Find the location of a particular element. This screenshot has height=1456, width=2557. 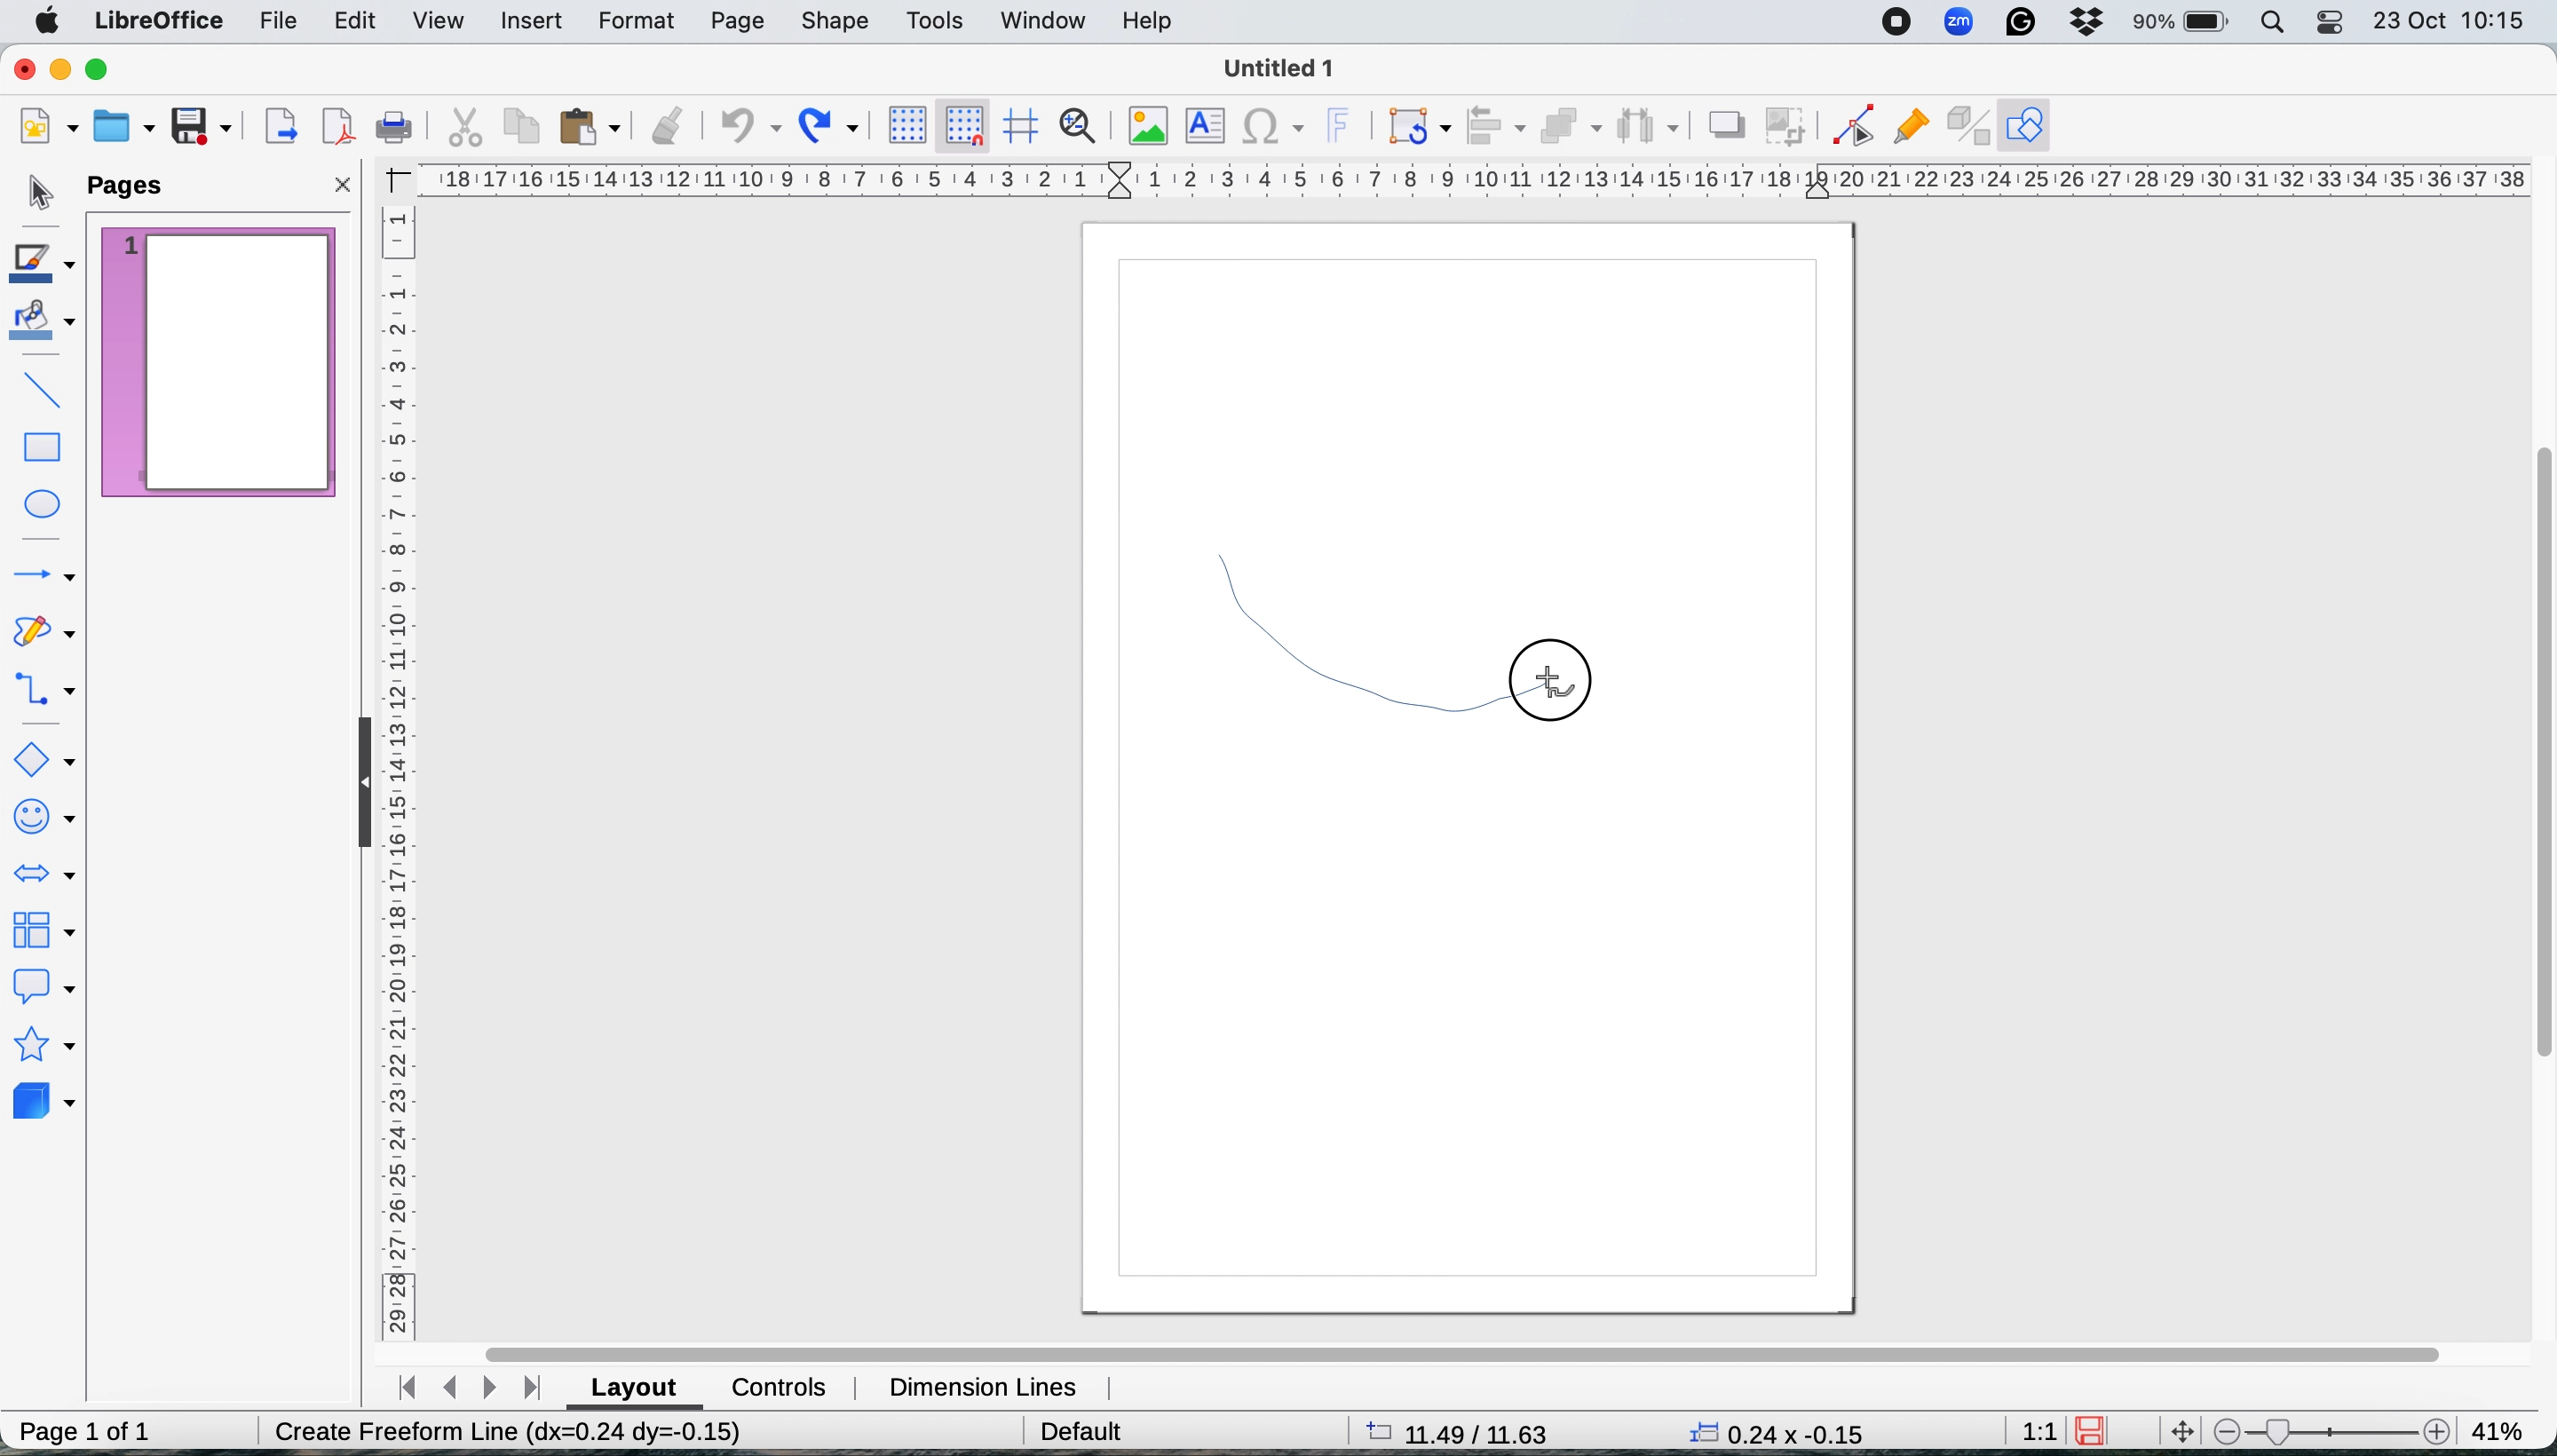

rectangle is located at coordinates (44, 446).